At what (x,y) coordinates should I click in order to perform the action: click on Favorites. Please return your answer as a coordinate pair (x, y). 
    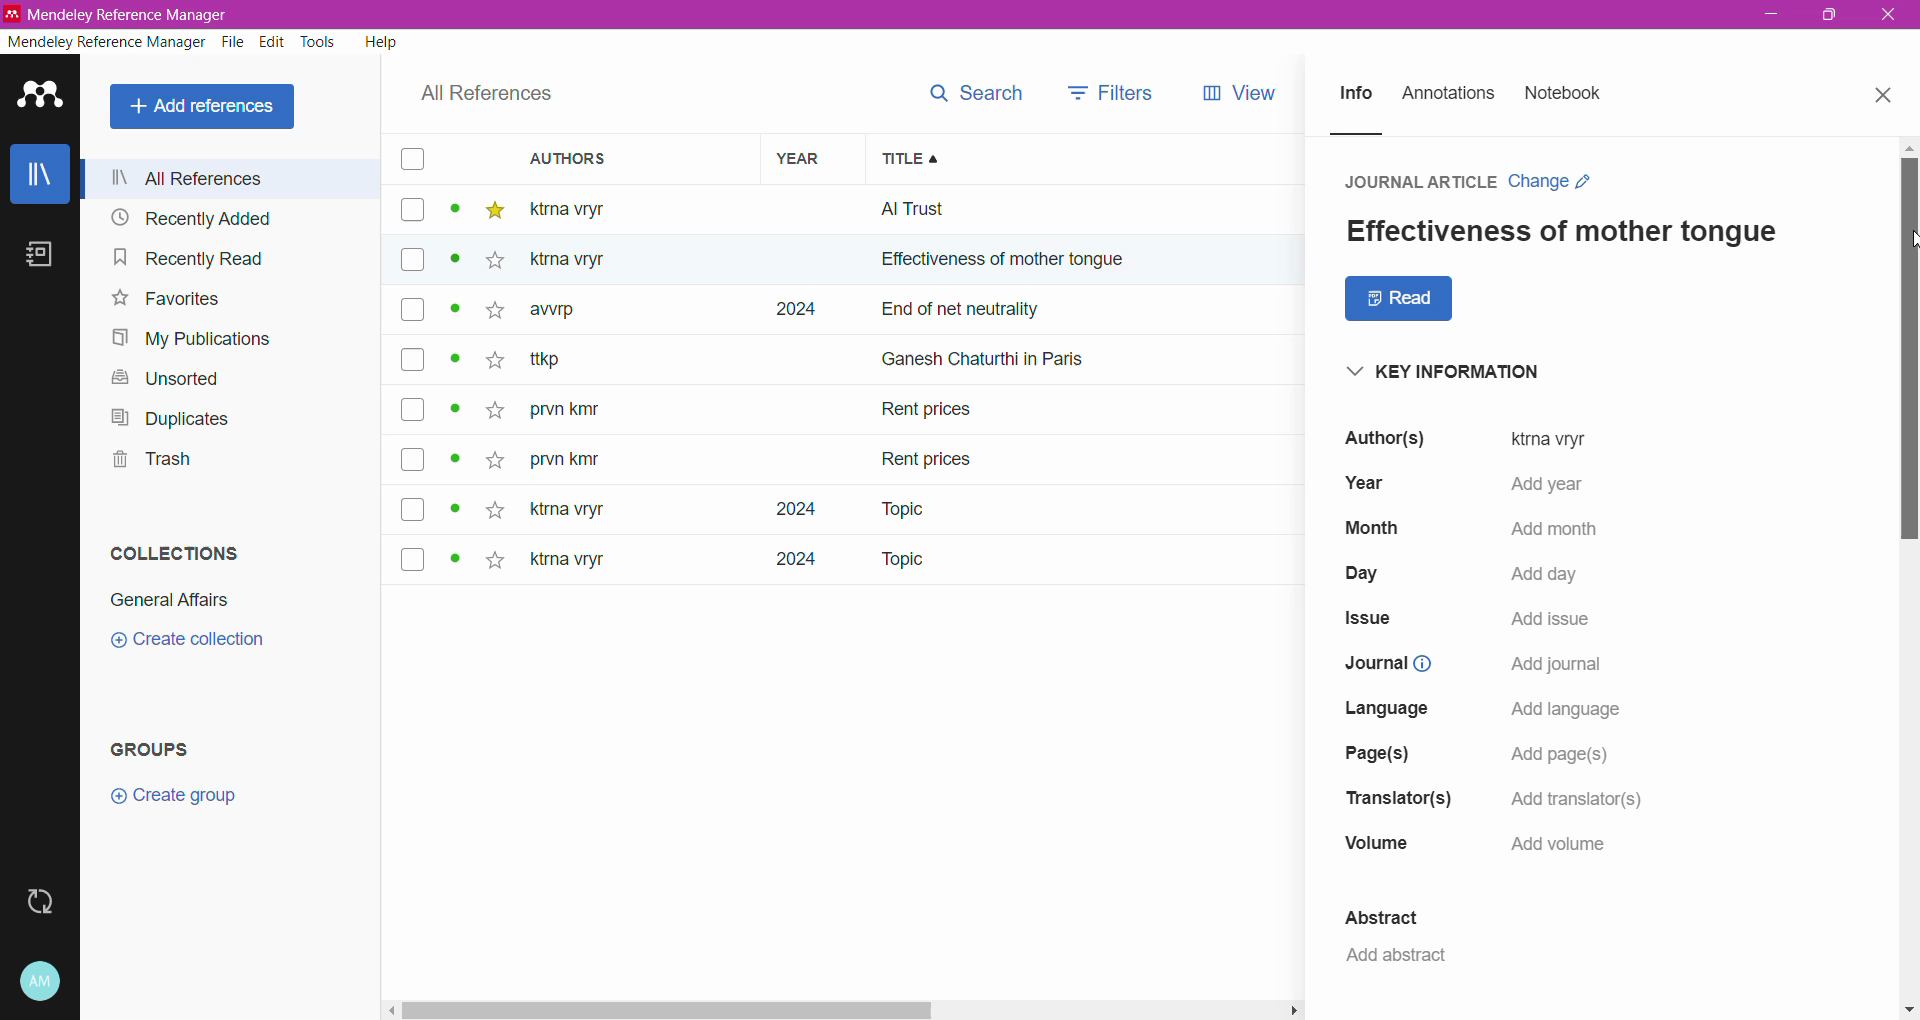
    Looking at the image, I should click on (167, 299).